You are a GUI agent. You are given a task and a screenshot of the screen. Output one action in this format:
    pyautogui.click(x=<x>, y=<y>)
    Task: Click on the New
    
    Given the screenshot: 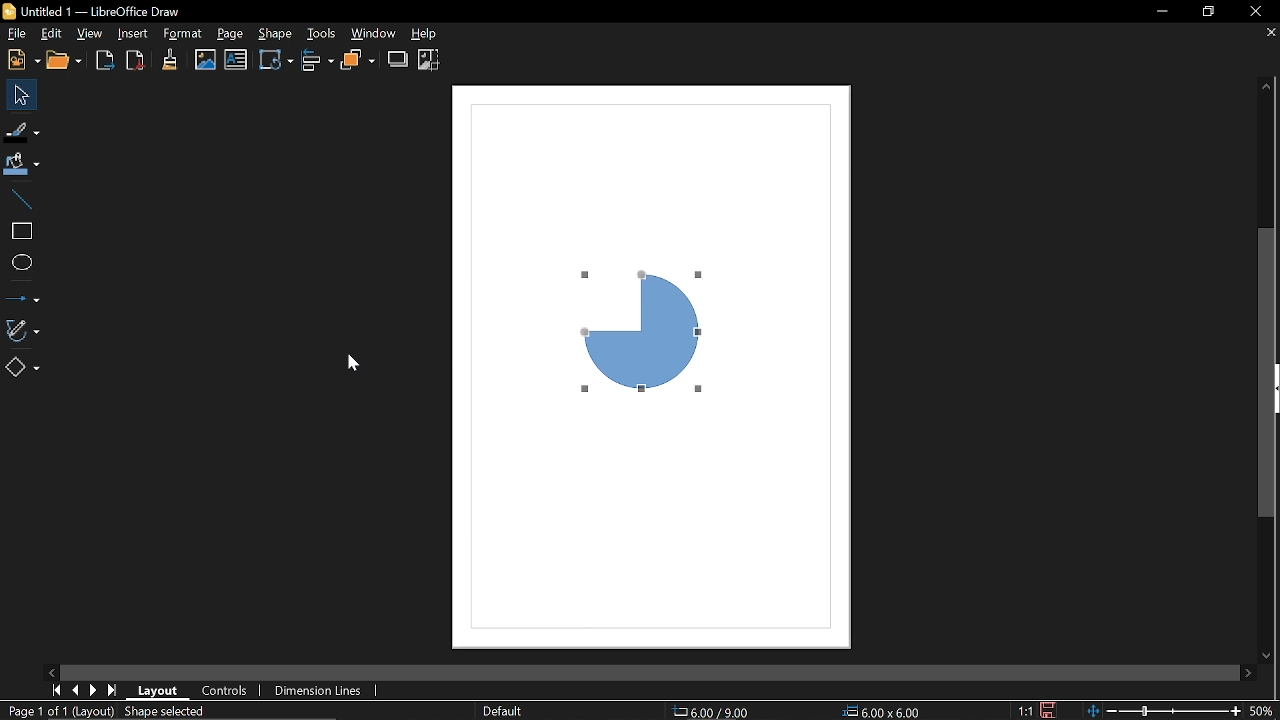 What is the action you would take?
    pyautogui.click(x=21, y=60)
    